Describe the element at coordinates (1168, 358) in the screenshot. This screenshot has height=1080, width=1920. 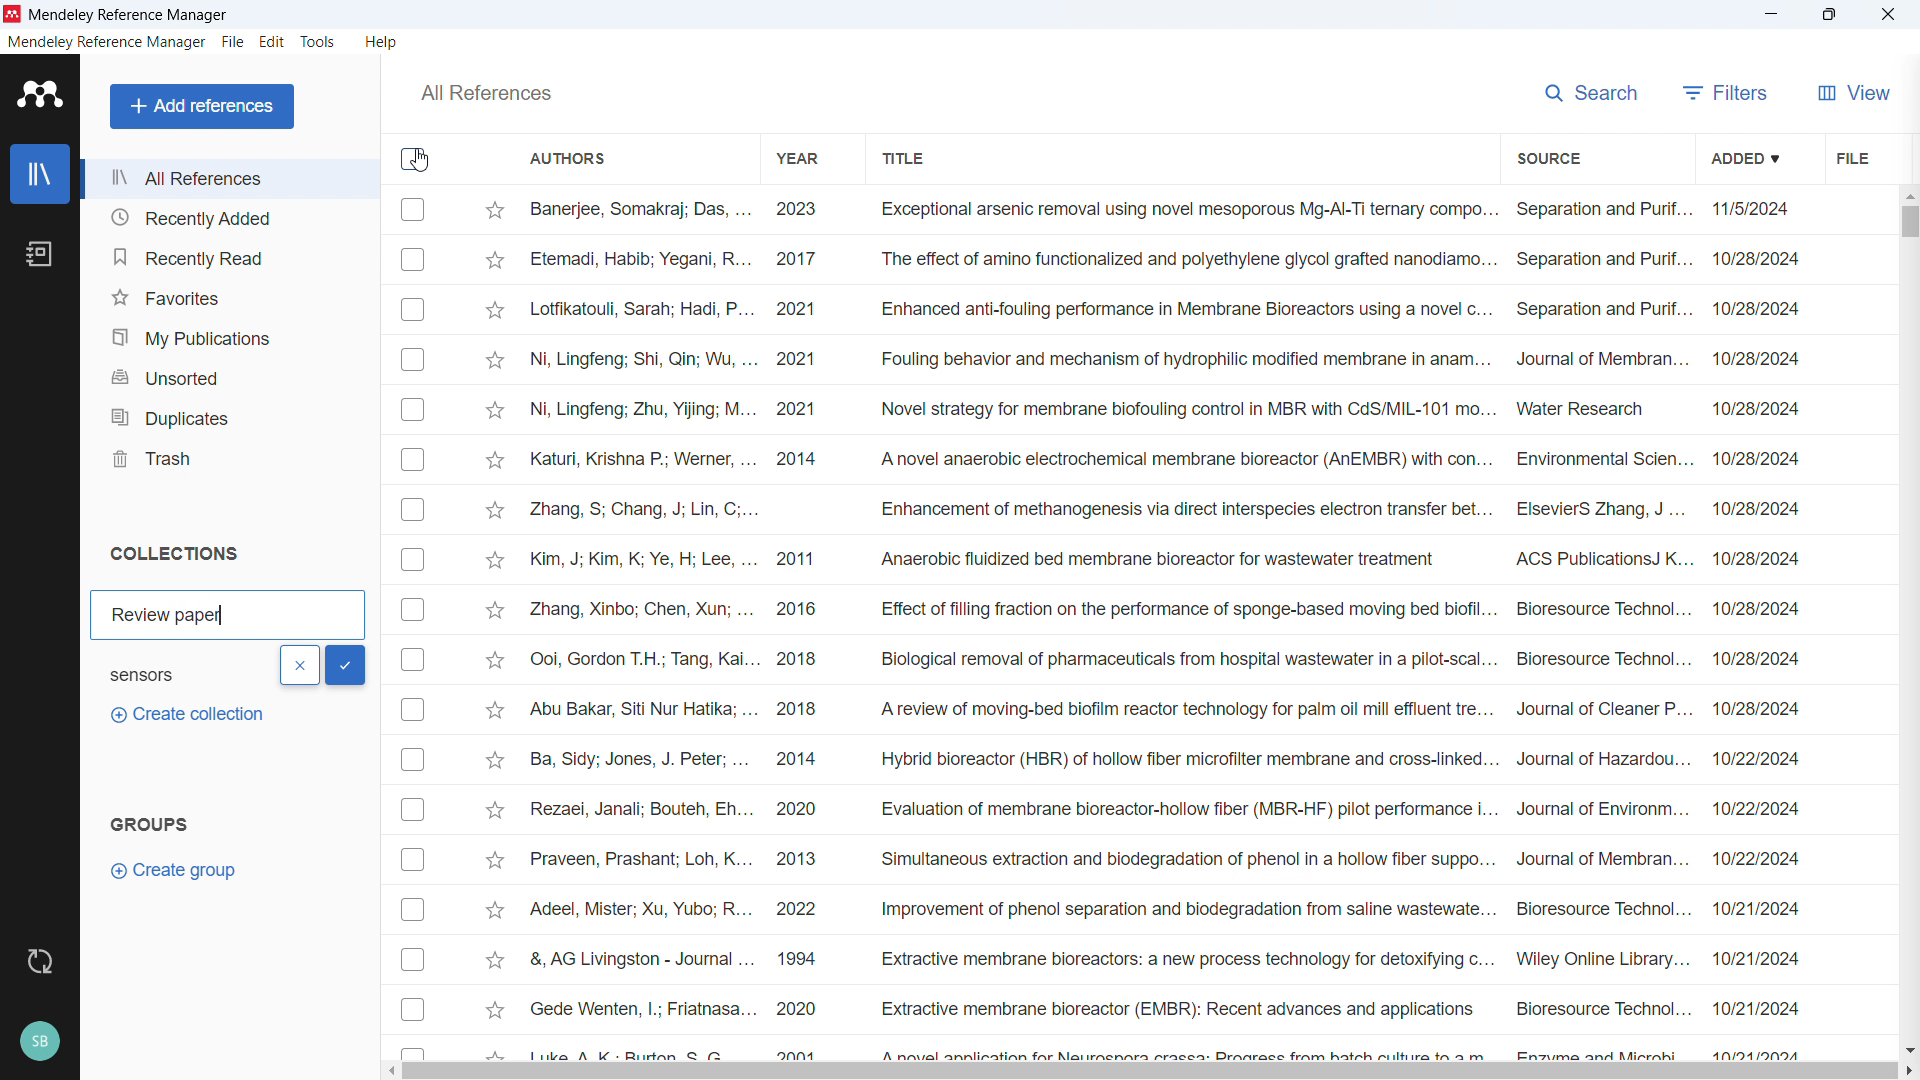
I see `Ni, Lingfeng; Shi, Qin; Wu, ... 2021 Fouling behavior and mechanism of hydrophilic modified membrane in anam... Journal of Membran... 10/28/2024` at that location.